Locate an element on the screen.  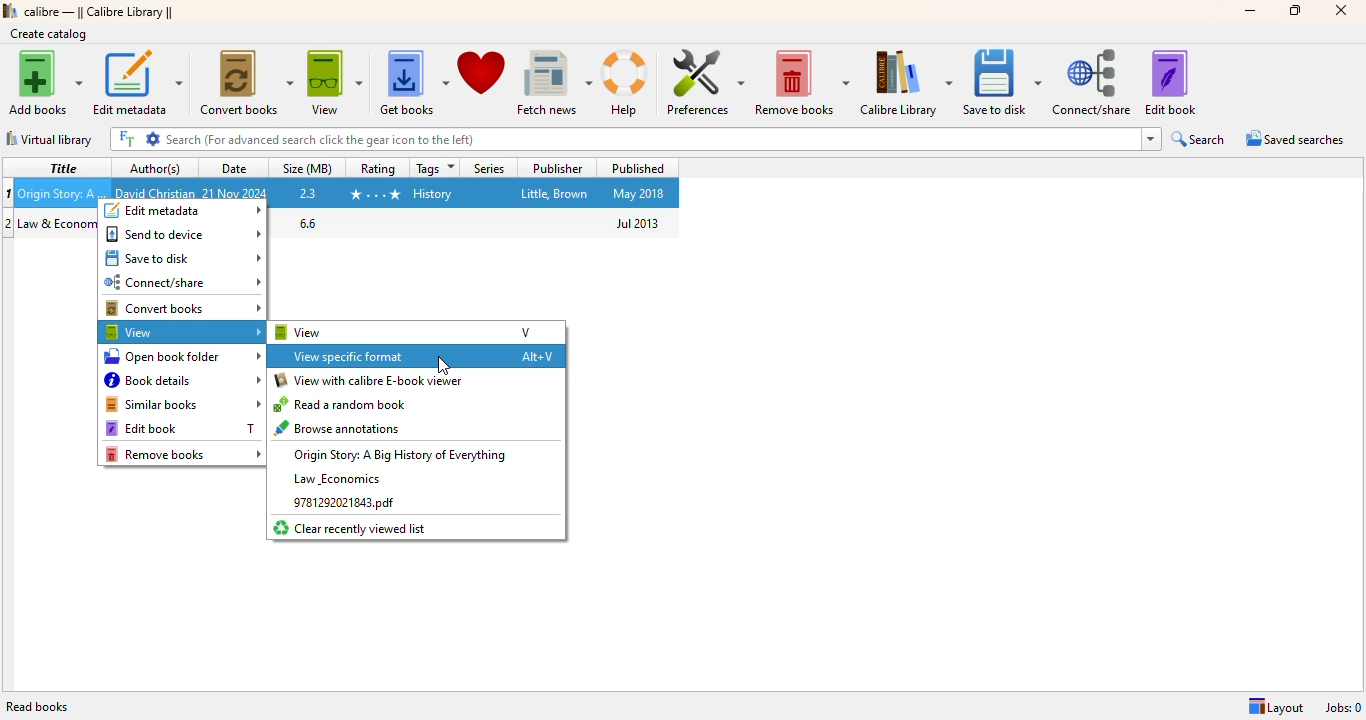
open book folder is located at coordinates (182, 356).